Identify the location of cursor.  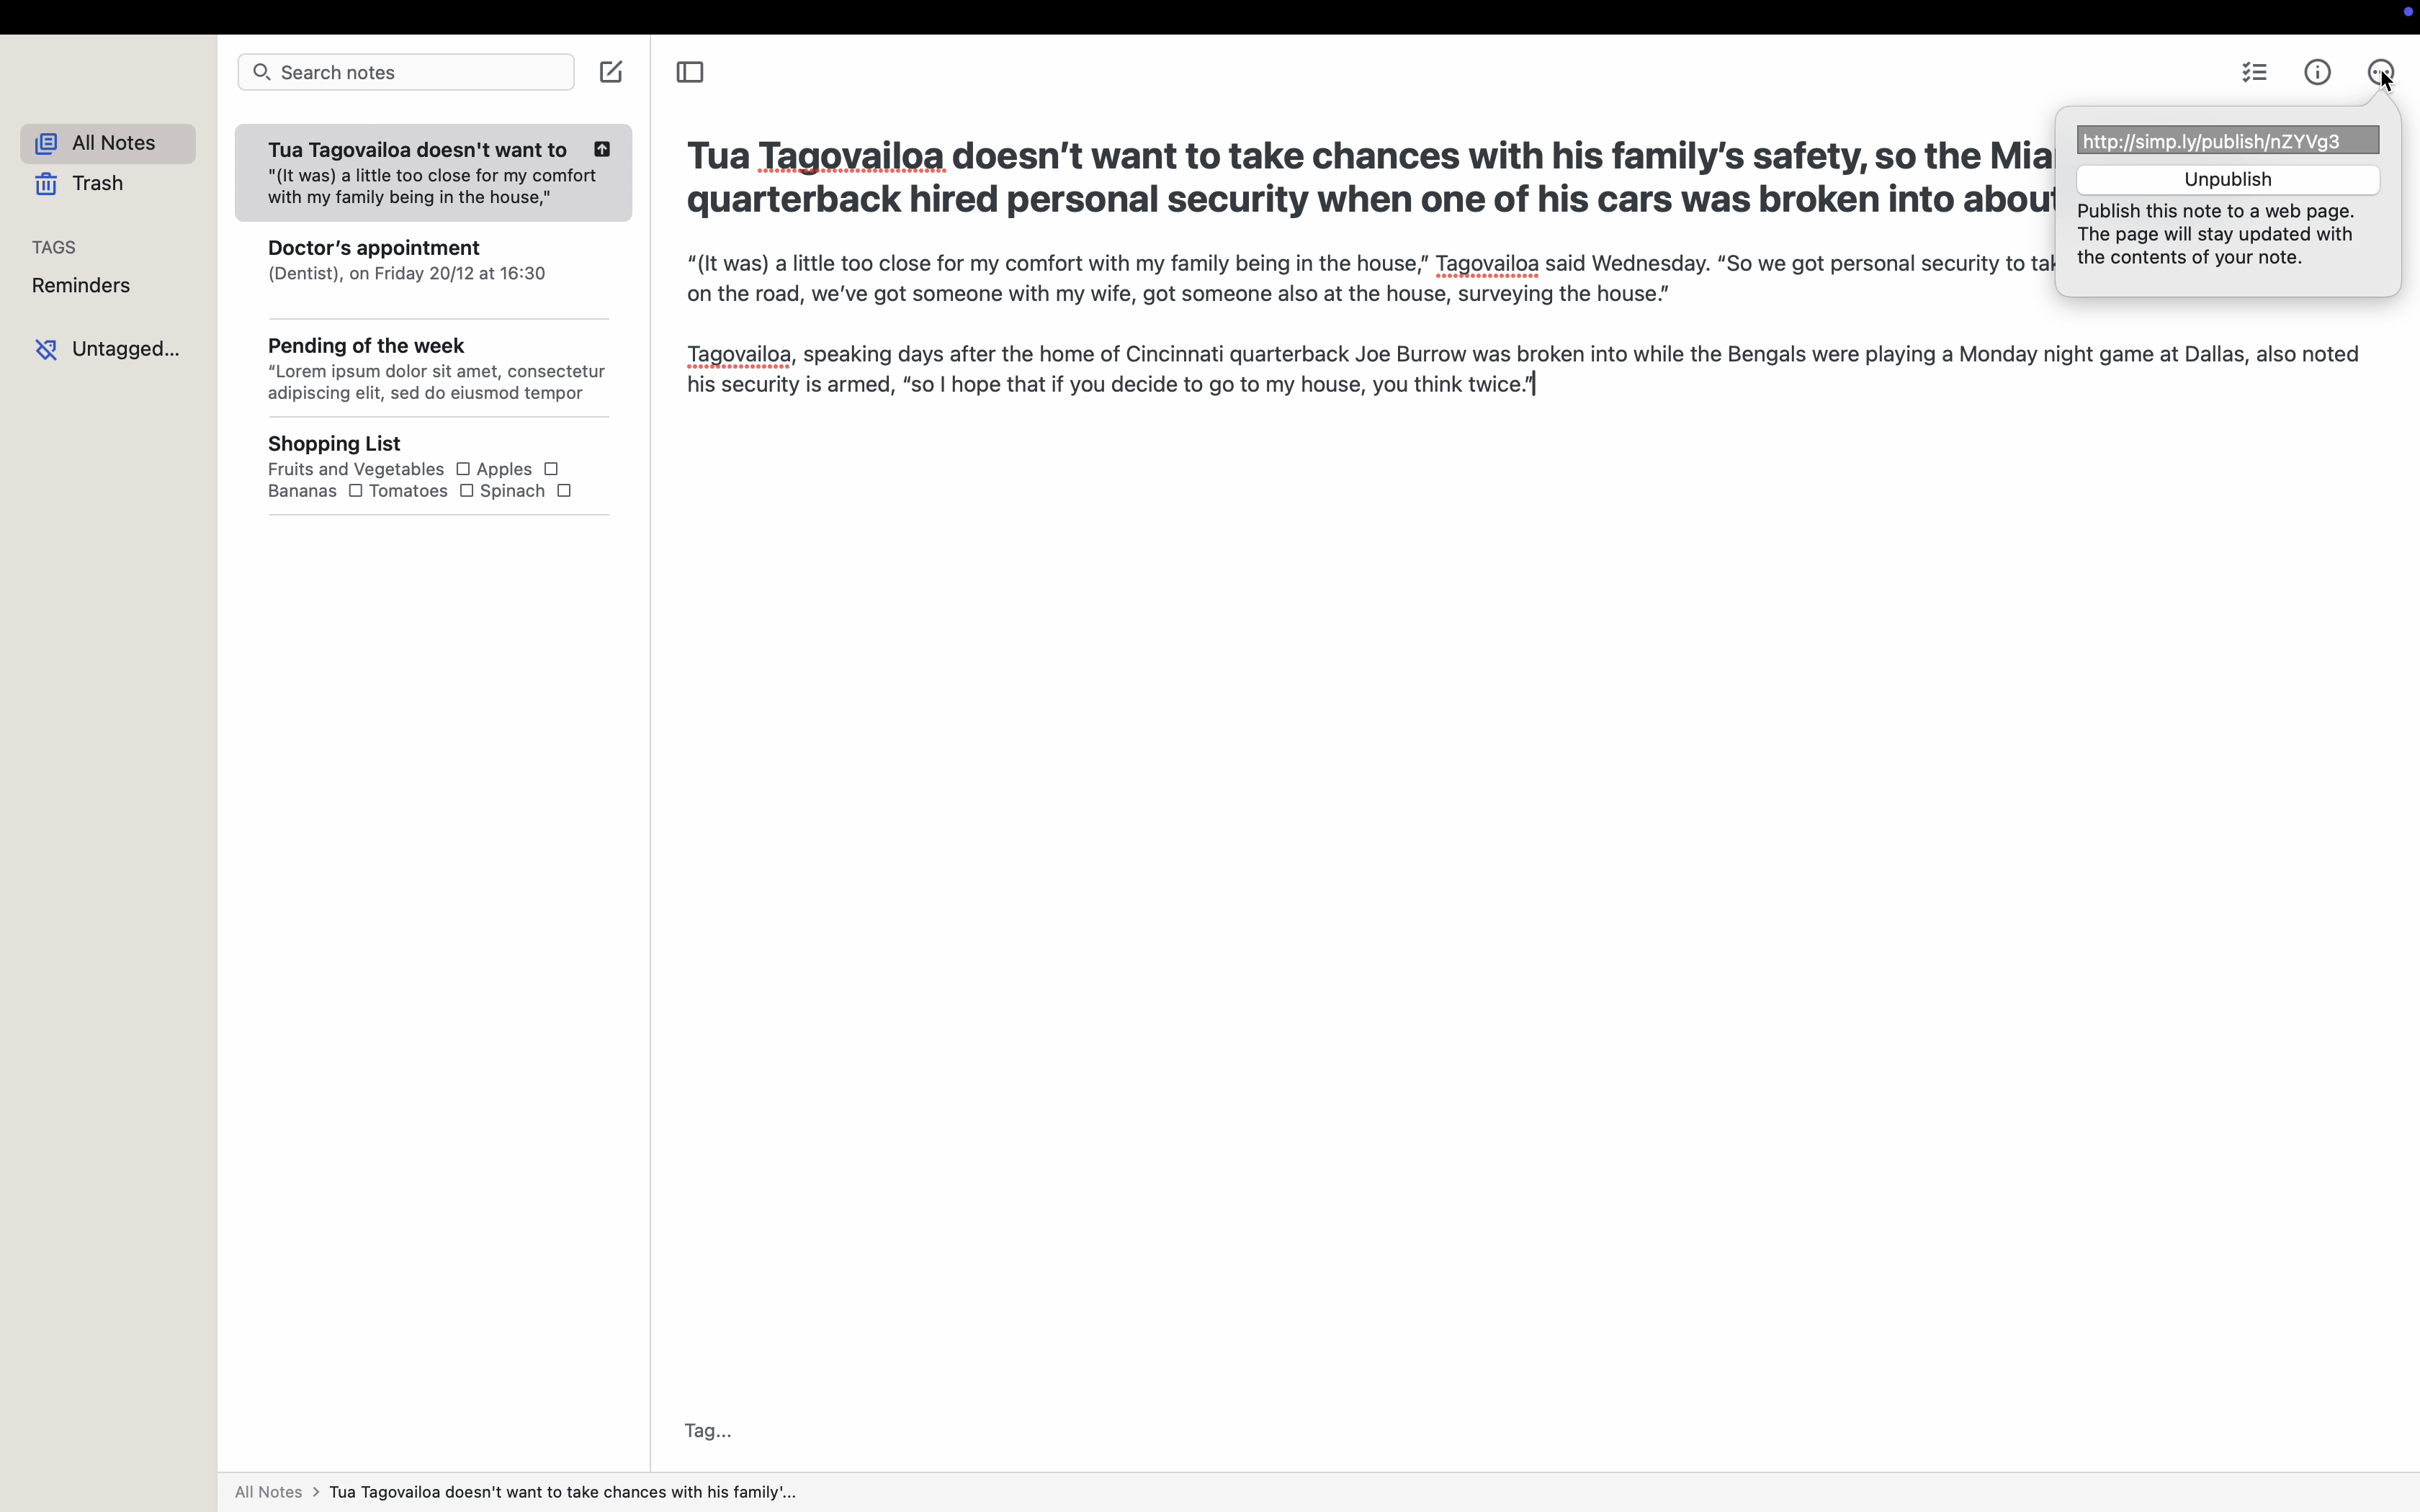
(2384, 82).